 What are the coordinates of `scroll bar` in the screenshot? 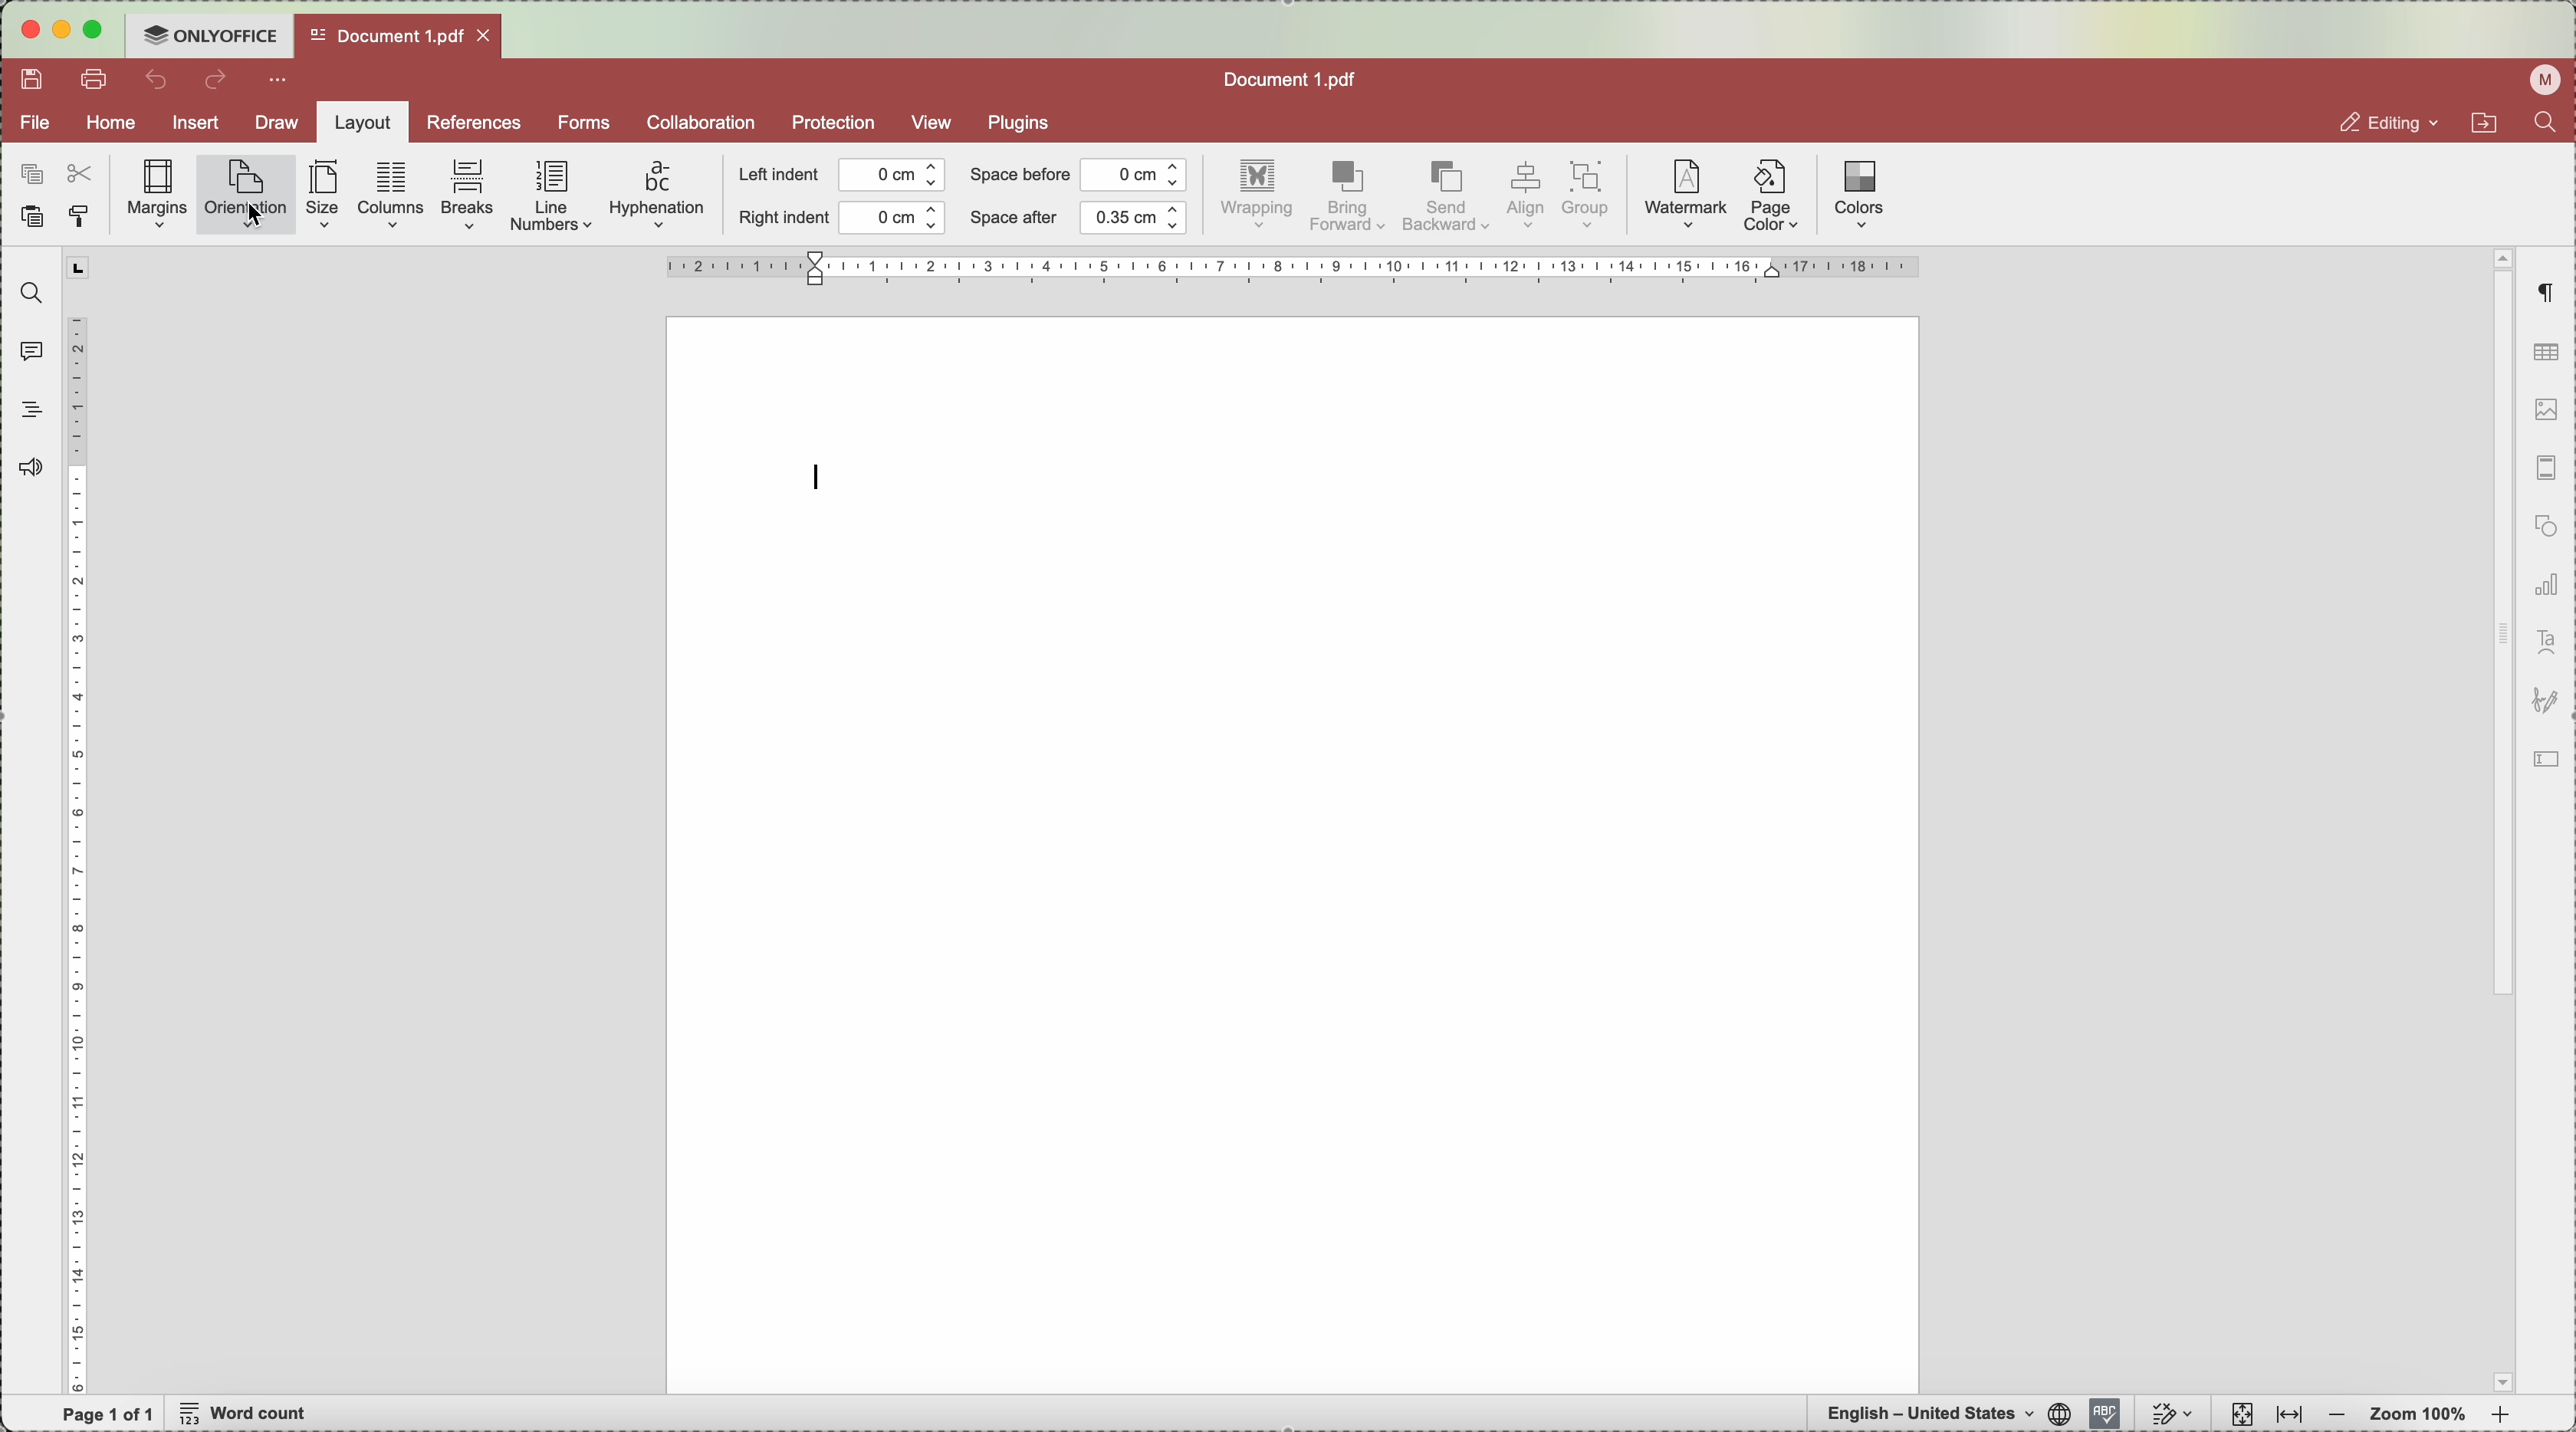 It's located at (2498, 626).